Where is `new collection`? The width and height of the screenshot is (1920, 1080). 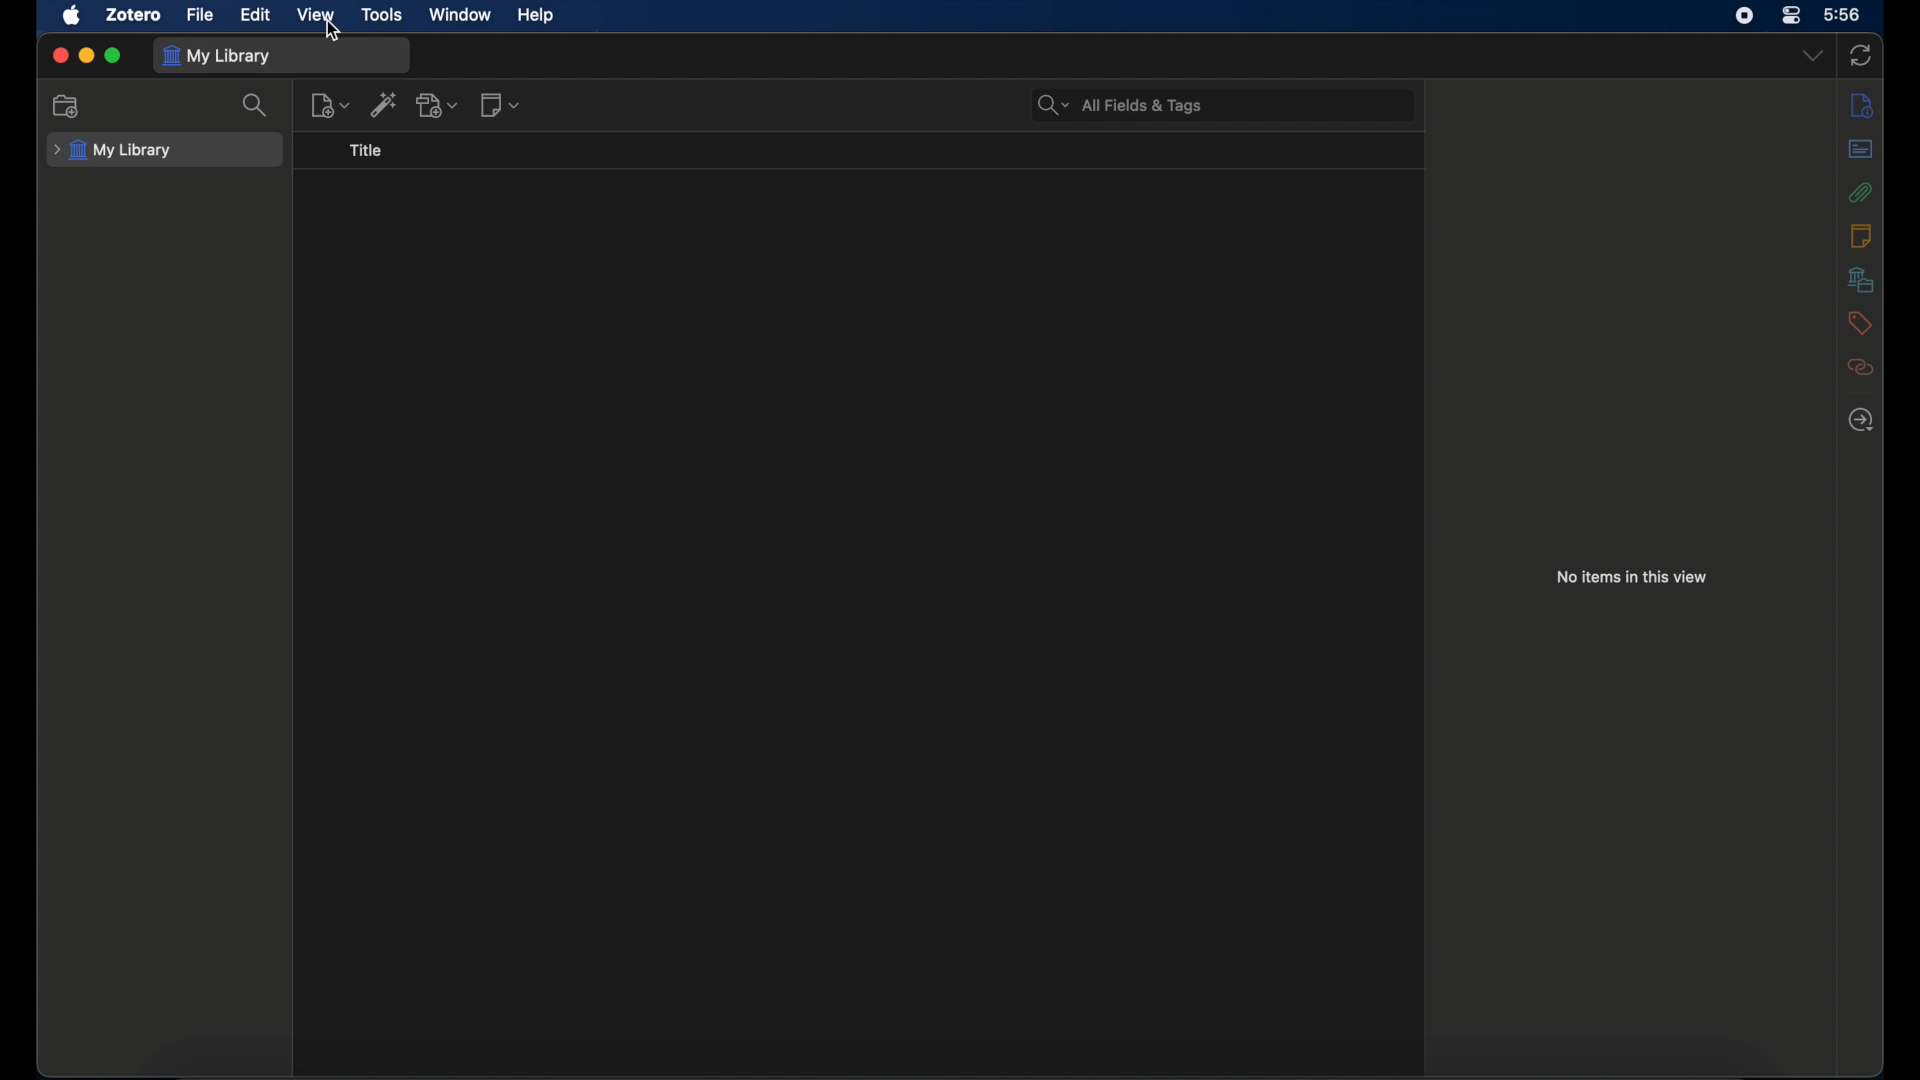 new collection is located at coordinates (67, 106).